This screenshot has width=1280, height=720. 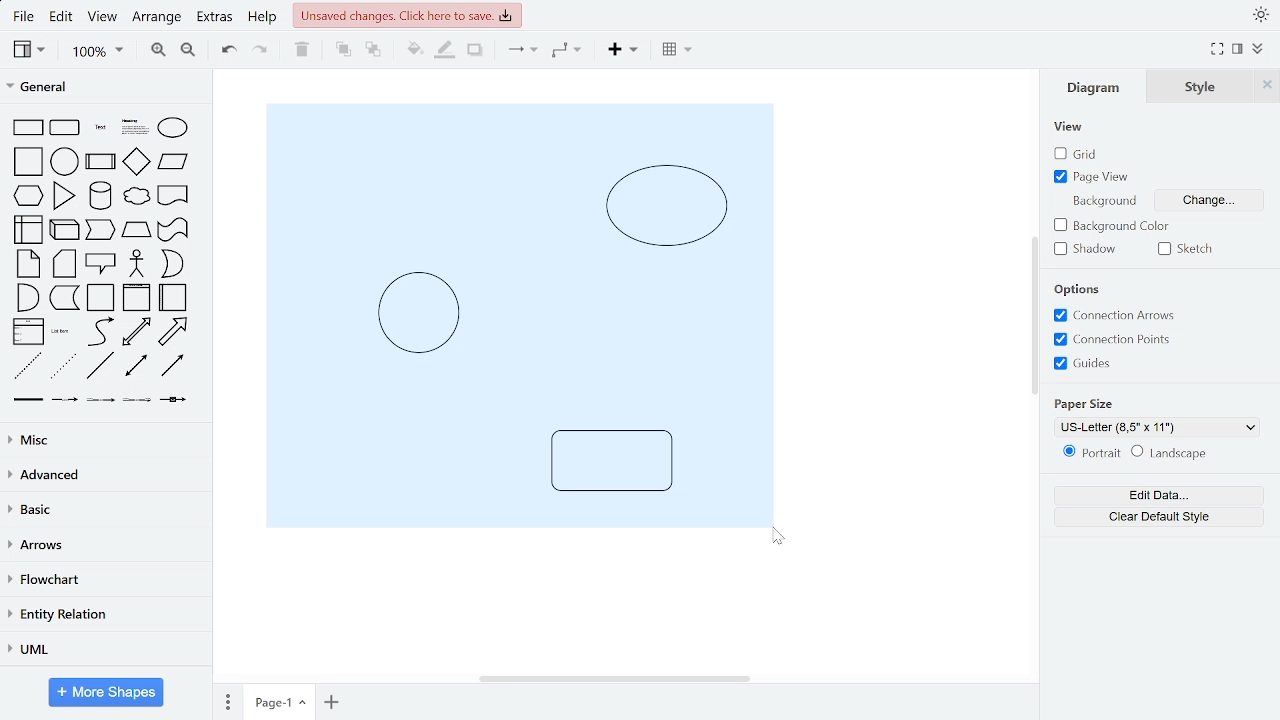 What do you see at coordinates (1098, 87) in the screenshot?
I see `diagram` at bounding box center [1098, 87].